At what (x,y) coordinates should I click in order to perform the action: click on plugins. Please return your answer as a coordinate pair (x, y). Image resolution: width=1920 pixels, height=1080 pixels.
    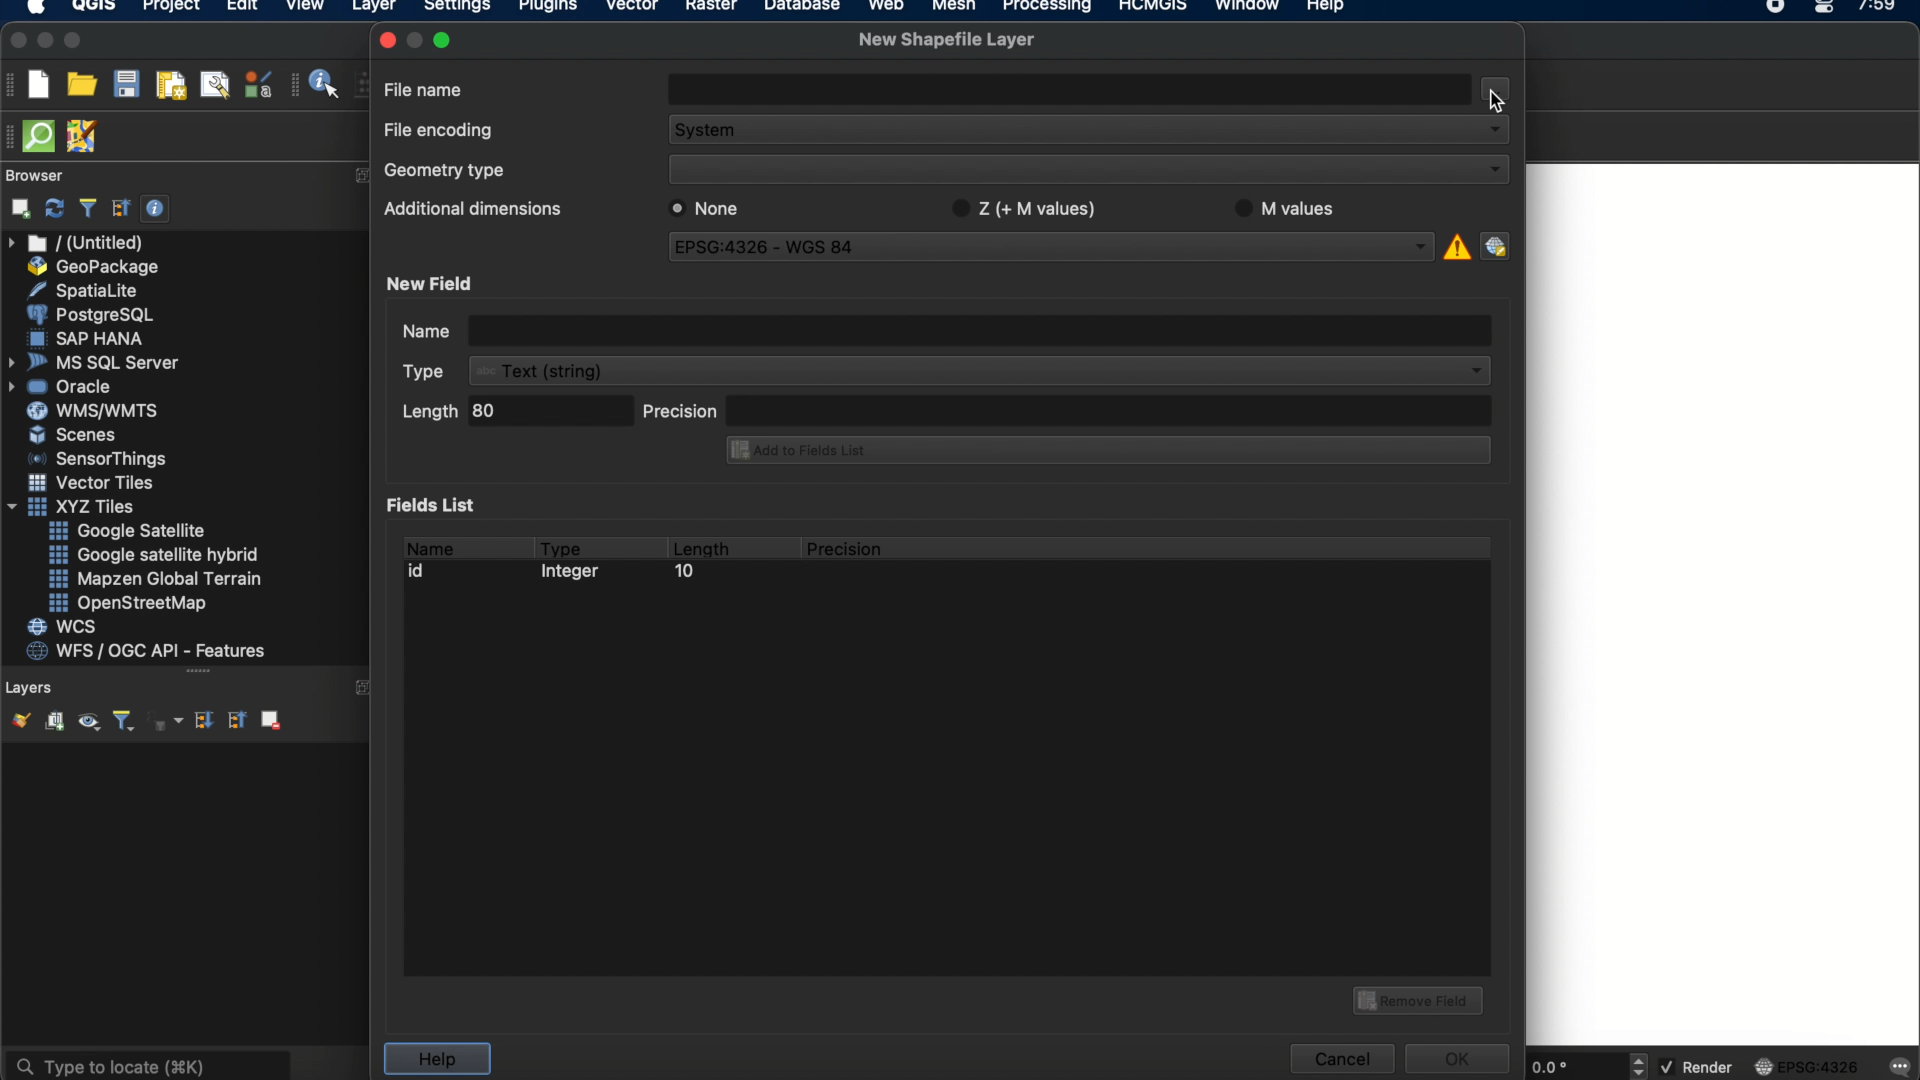
    Looking at the image, I should click on (548, 9).